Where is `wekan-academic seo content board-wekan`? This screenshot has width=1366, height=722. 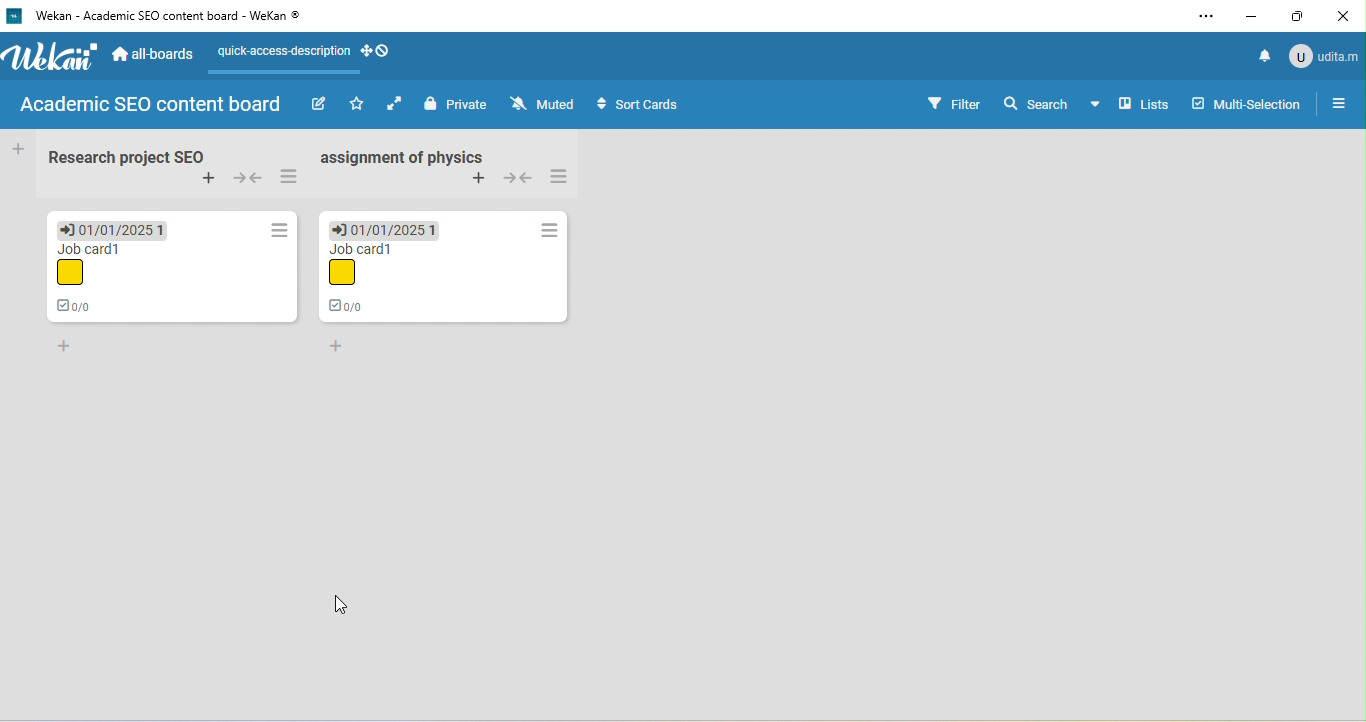 wekan-academic seo content board-wekan is located at coordinates (178, 16).